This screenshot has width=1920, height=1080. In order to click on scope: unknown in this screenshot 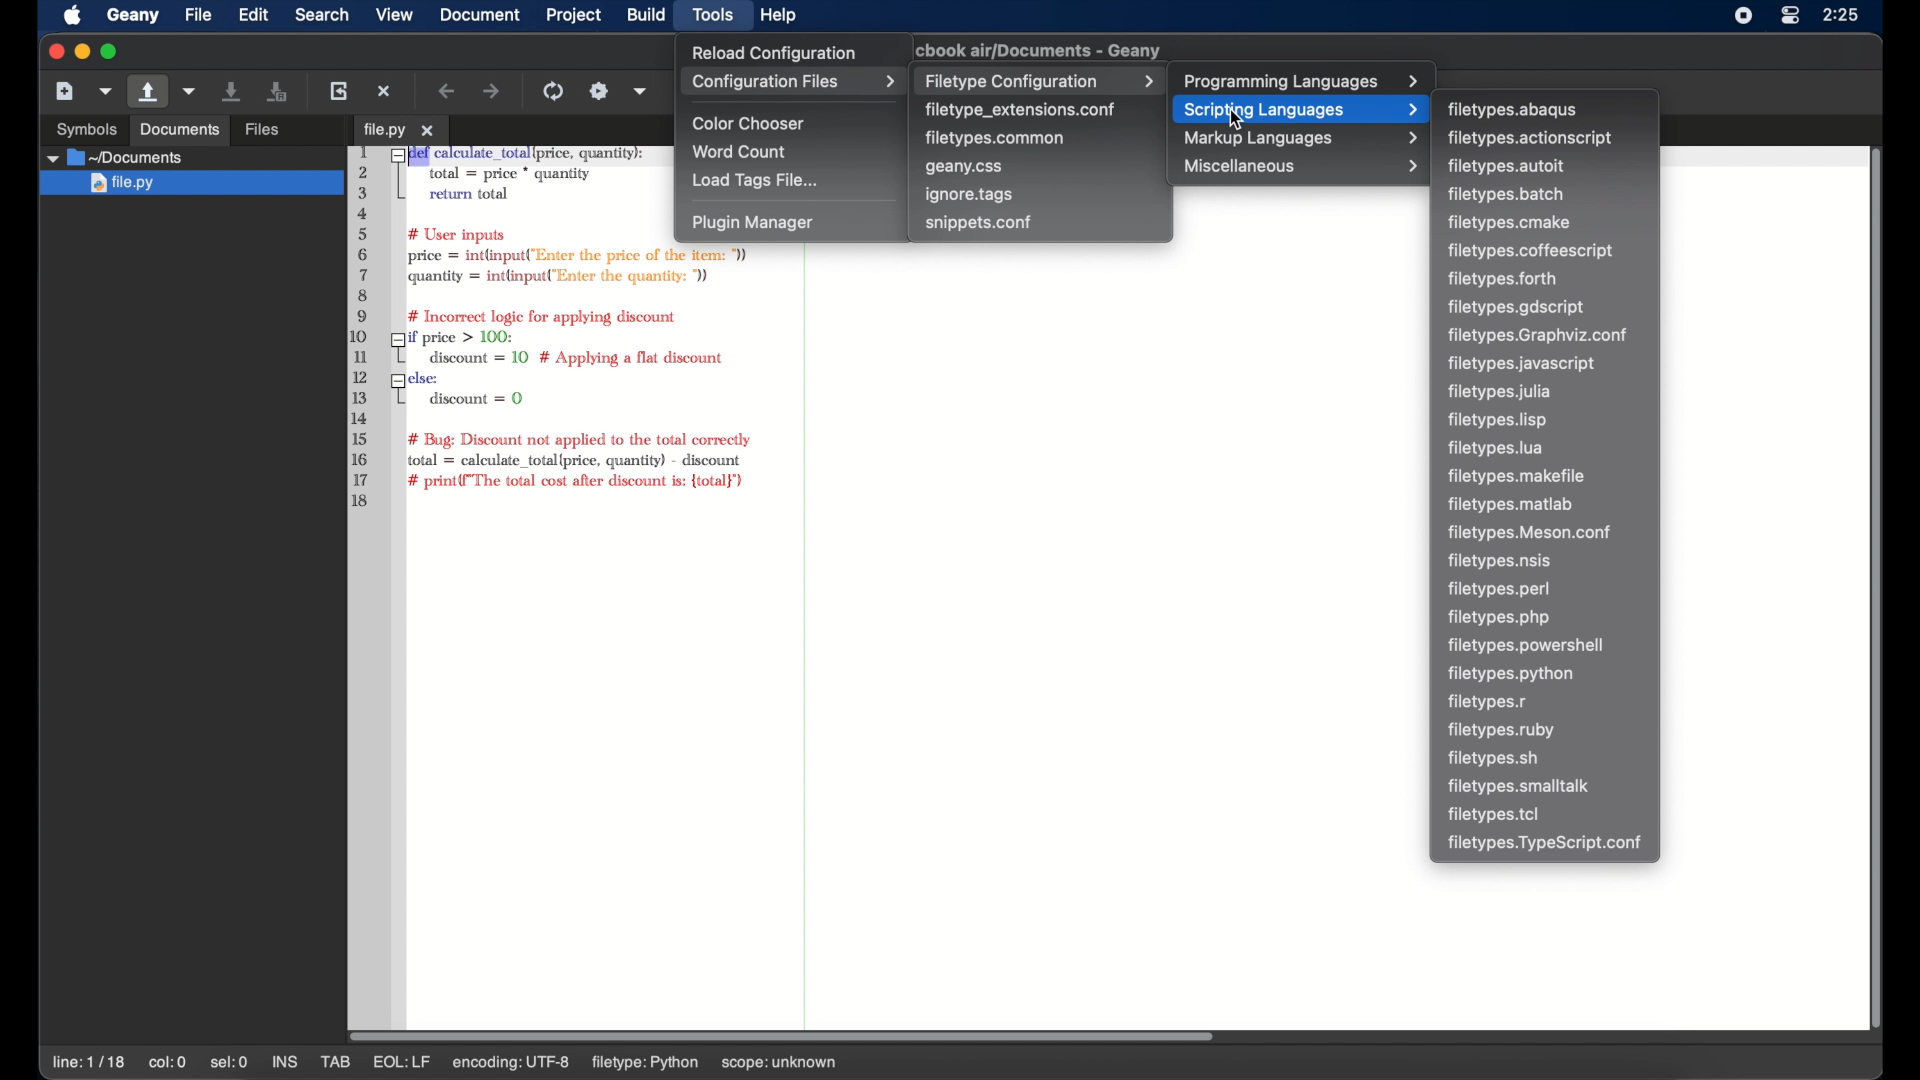, I will do `click(840, 1064)`.